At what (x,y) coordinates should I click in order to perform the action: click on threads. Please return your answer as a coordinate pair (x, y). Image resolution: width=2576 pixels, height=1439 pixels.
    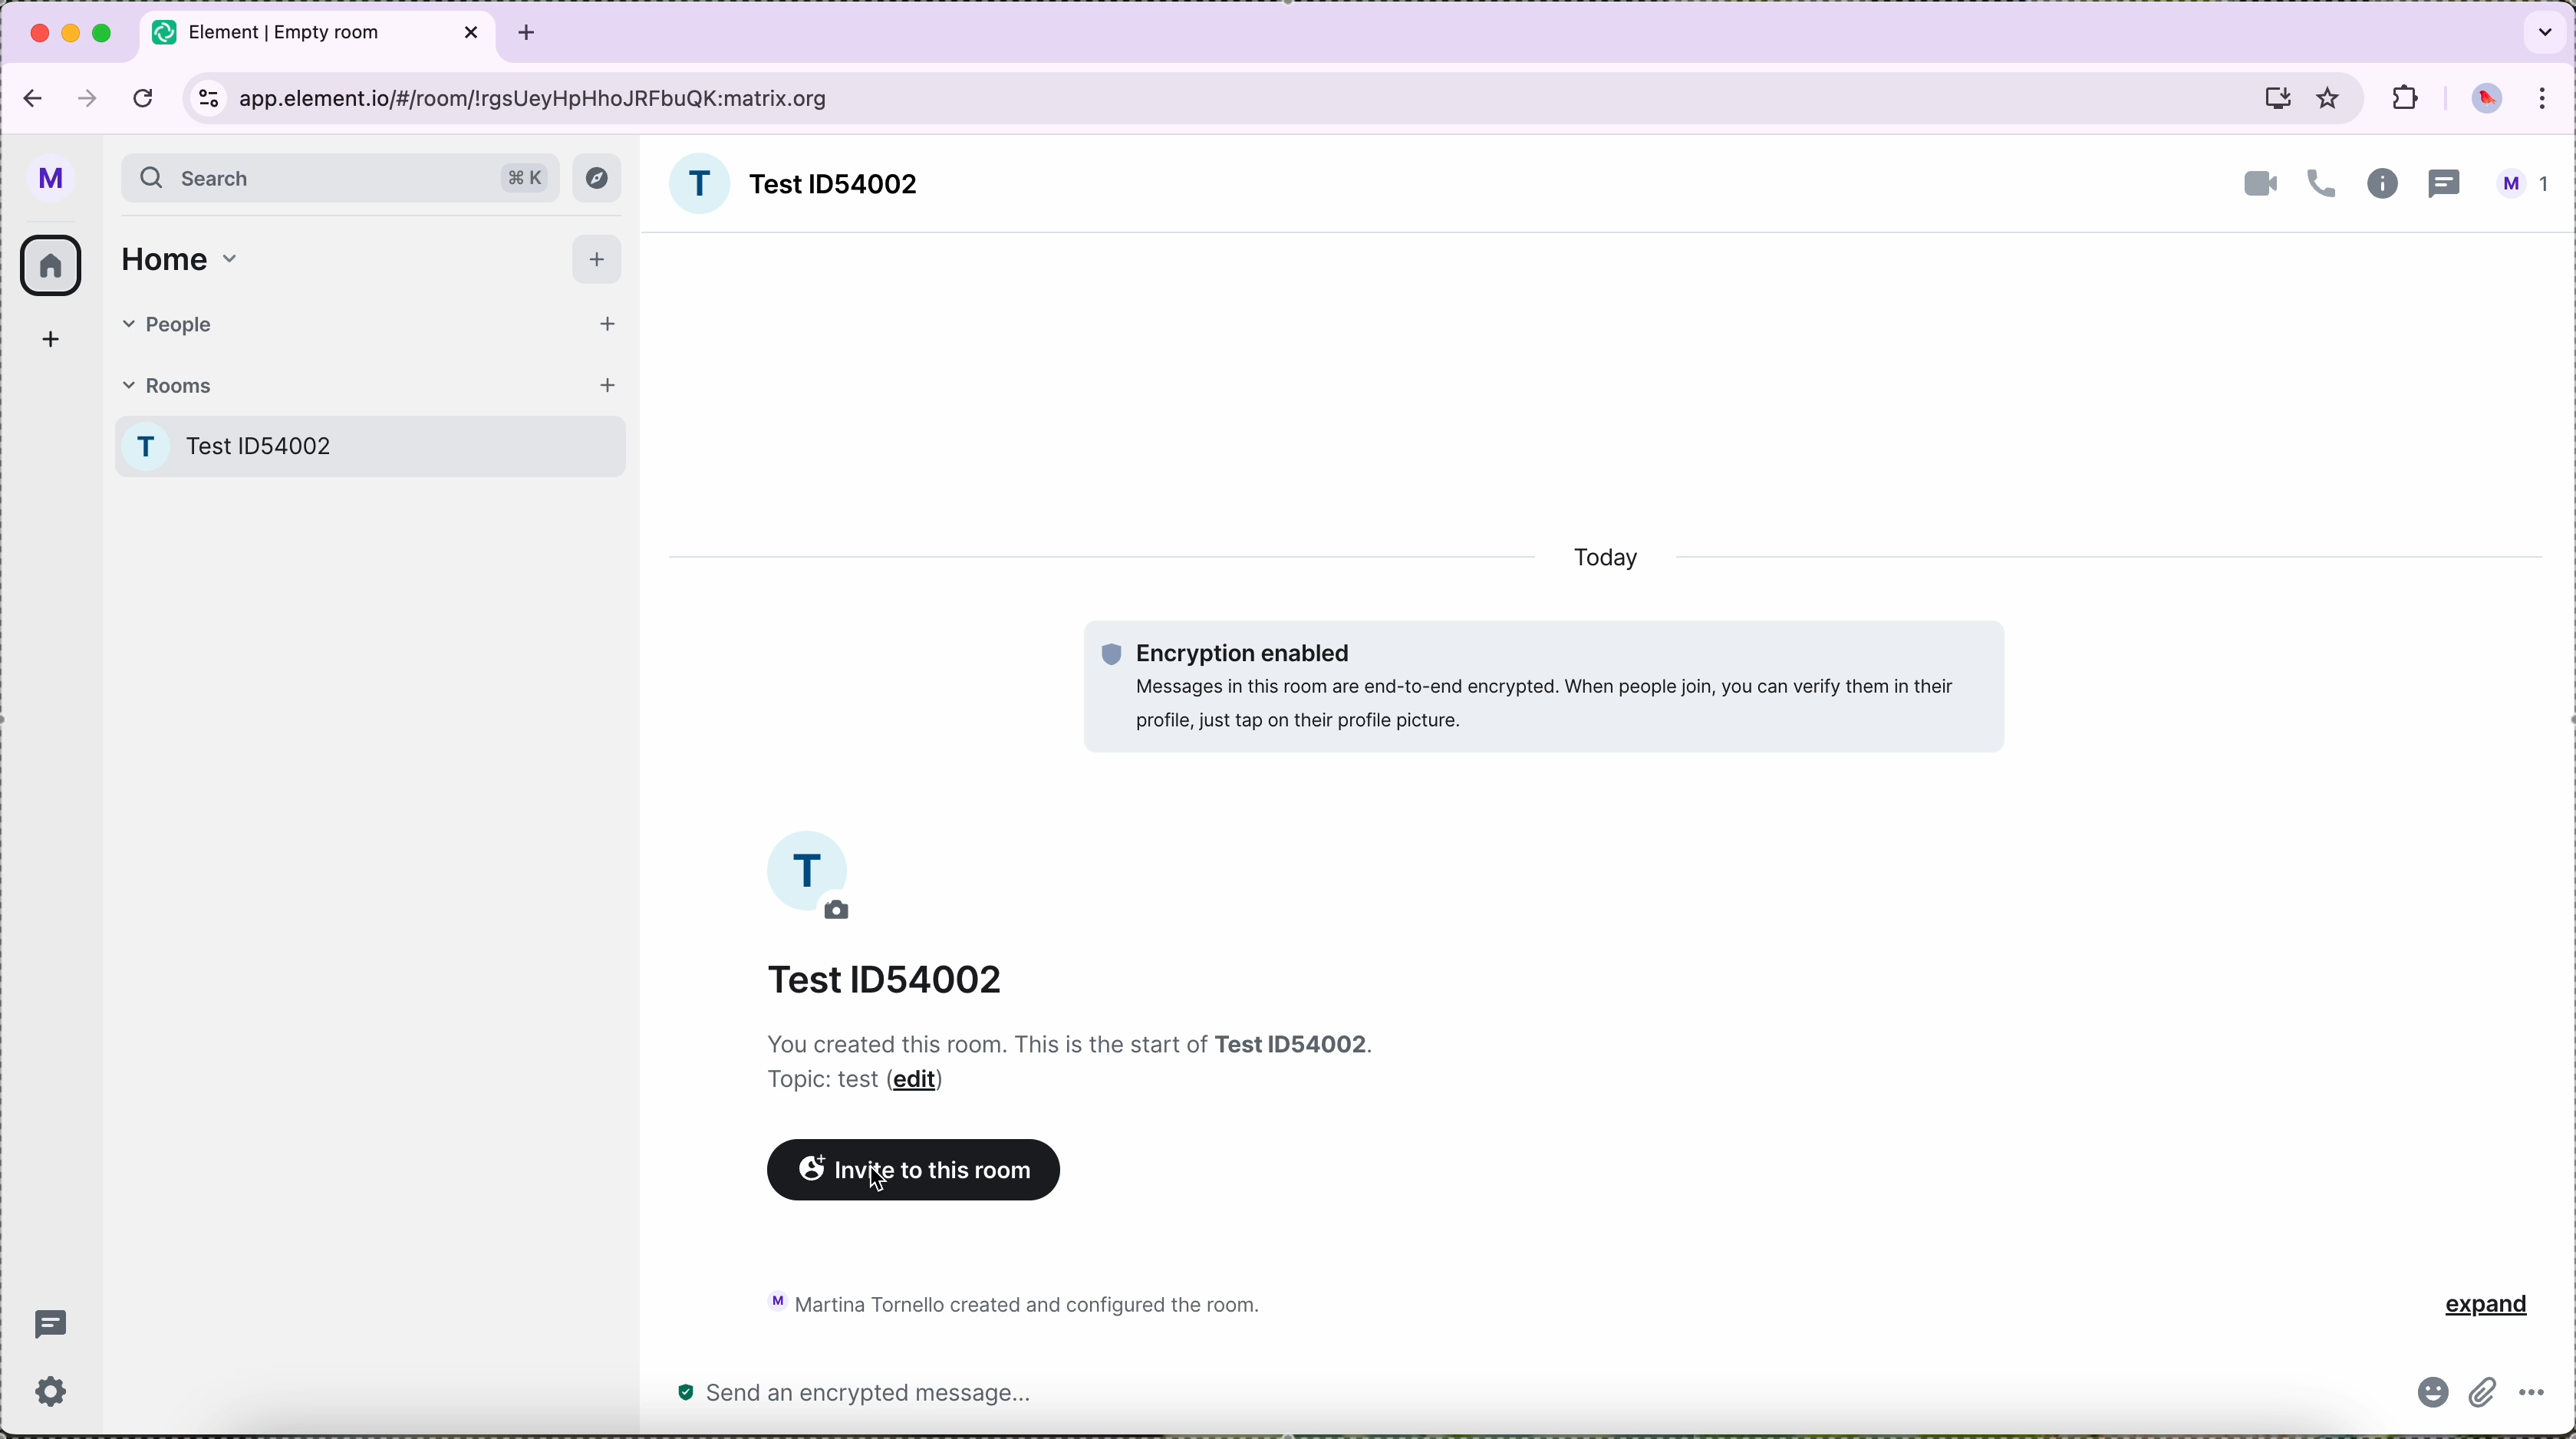
    Looking at the image, I should click on (2445, 183).